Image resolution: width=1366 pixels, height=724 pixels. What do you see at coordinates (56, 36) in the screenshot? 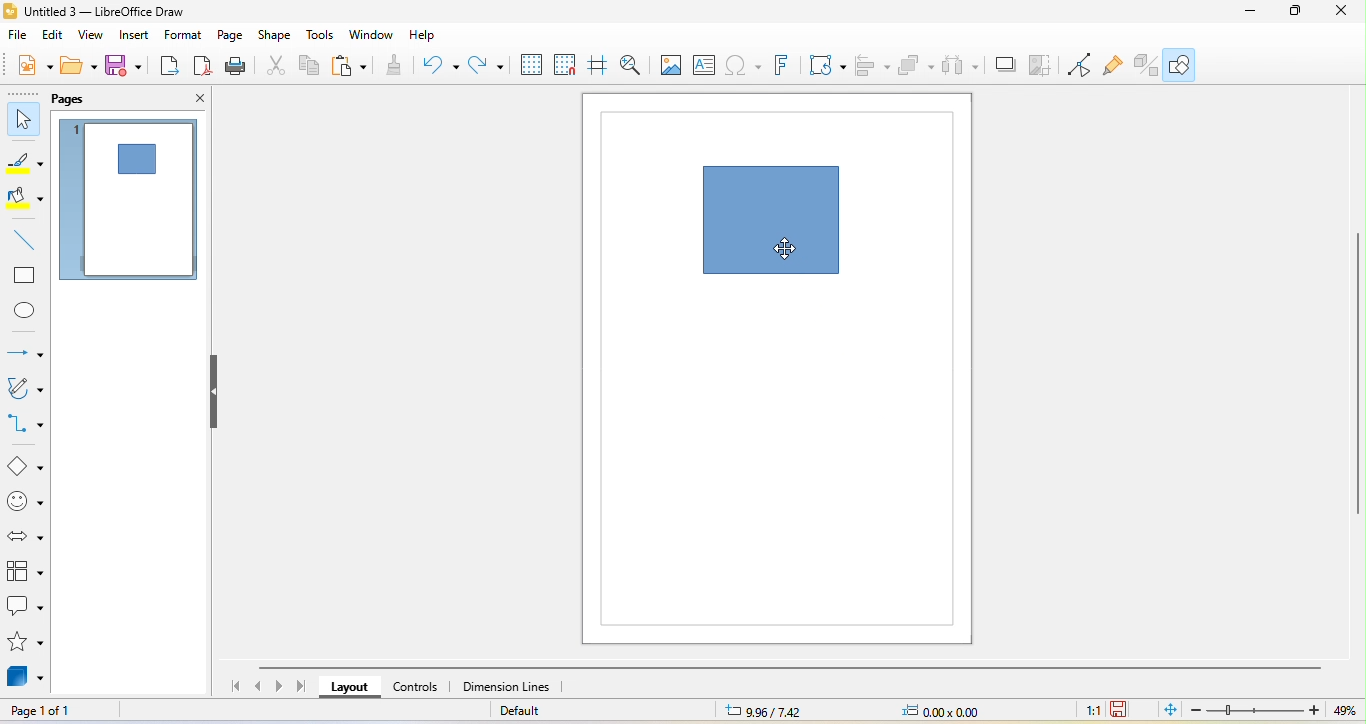
I see `edit` at bounding box center [56, 36].